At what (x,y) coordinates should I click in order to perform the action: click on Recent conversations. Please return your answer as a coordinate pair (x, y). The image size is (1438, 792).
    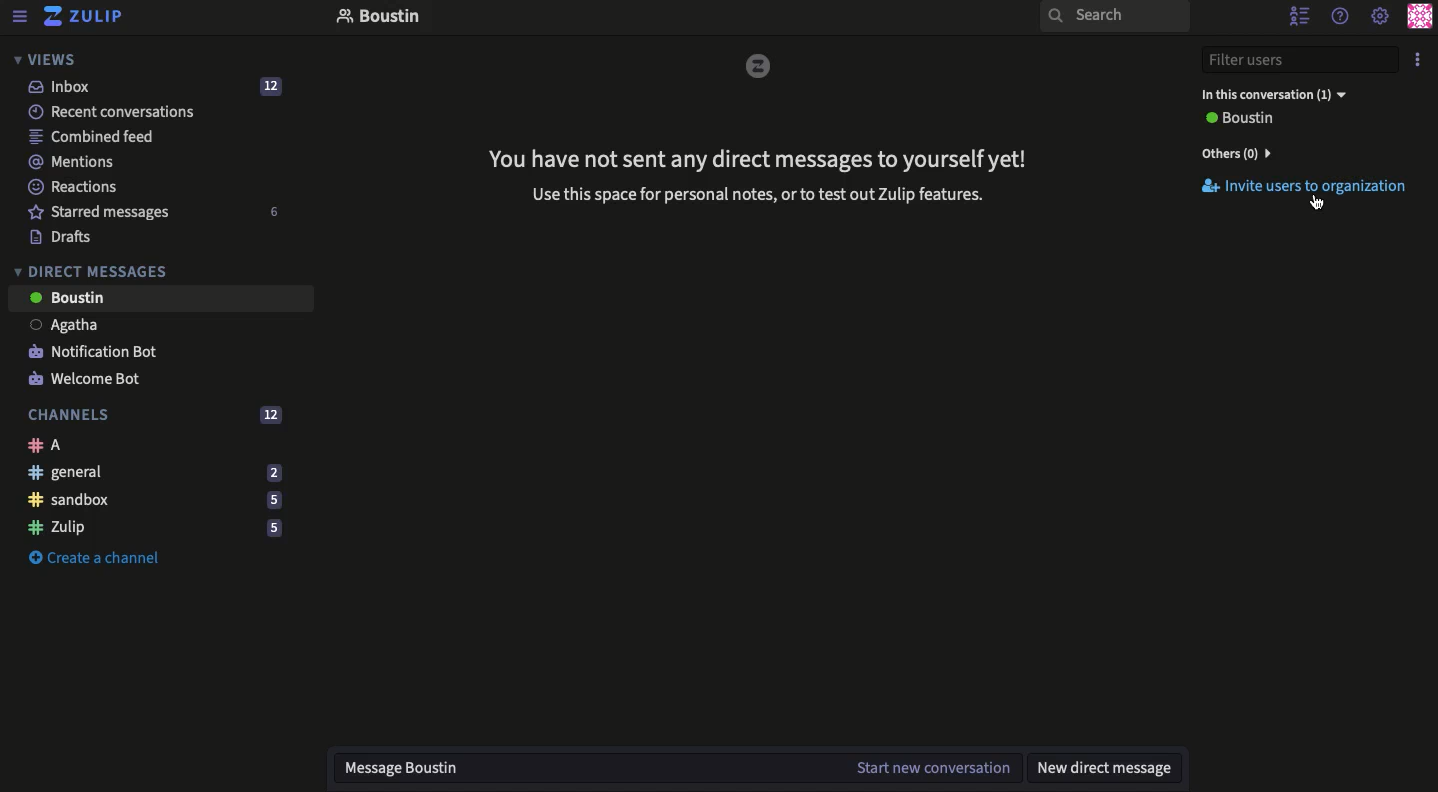
    Looking at the image, I should click on (99, 111).